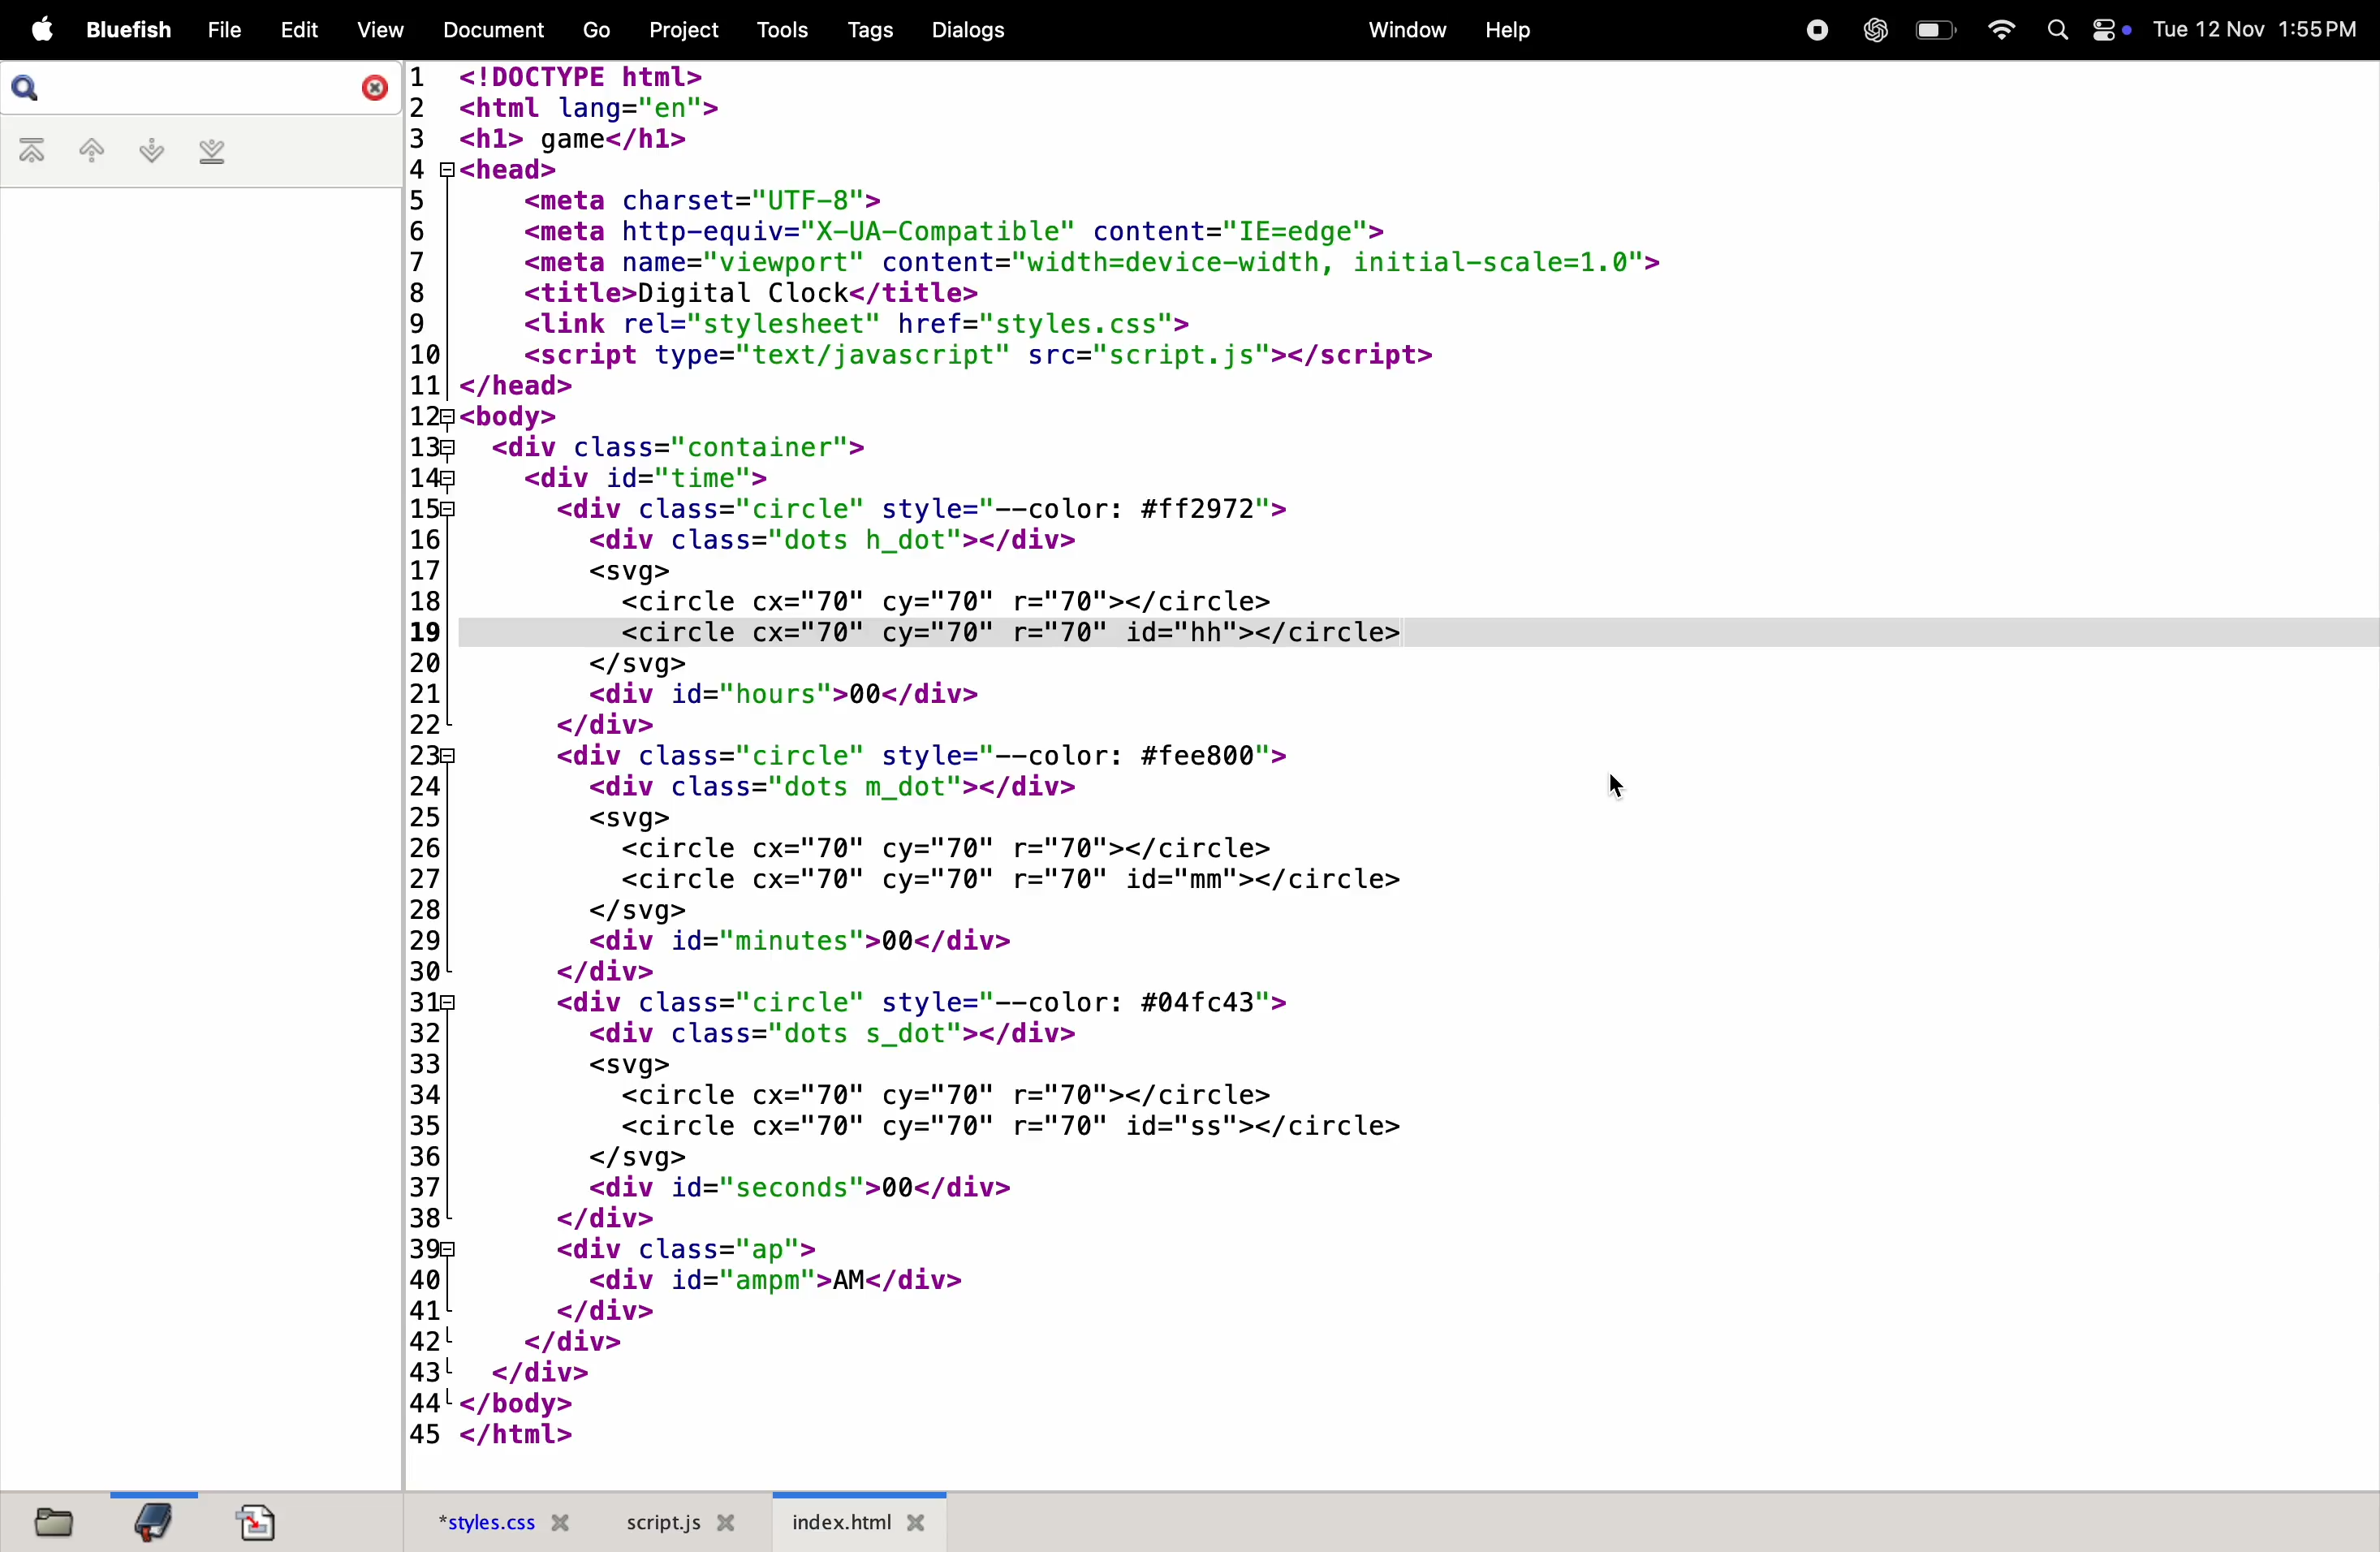  What do you see at coordinates (1124, 754) in the screenshot?
I see `This is an HTML code for a Digital Clock with a css and javascript file linked to it. The code consists of how the clock would display the hours, minutes and seconds ` at bounding box center [1124, 754].